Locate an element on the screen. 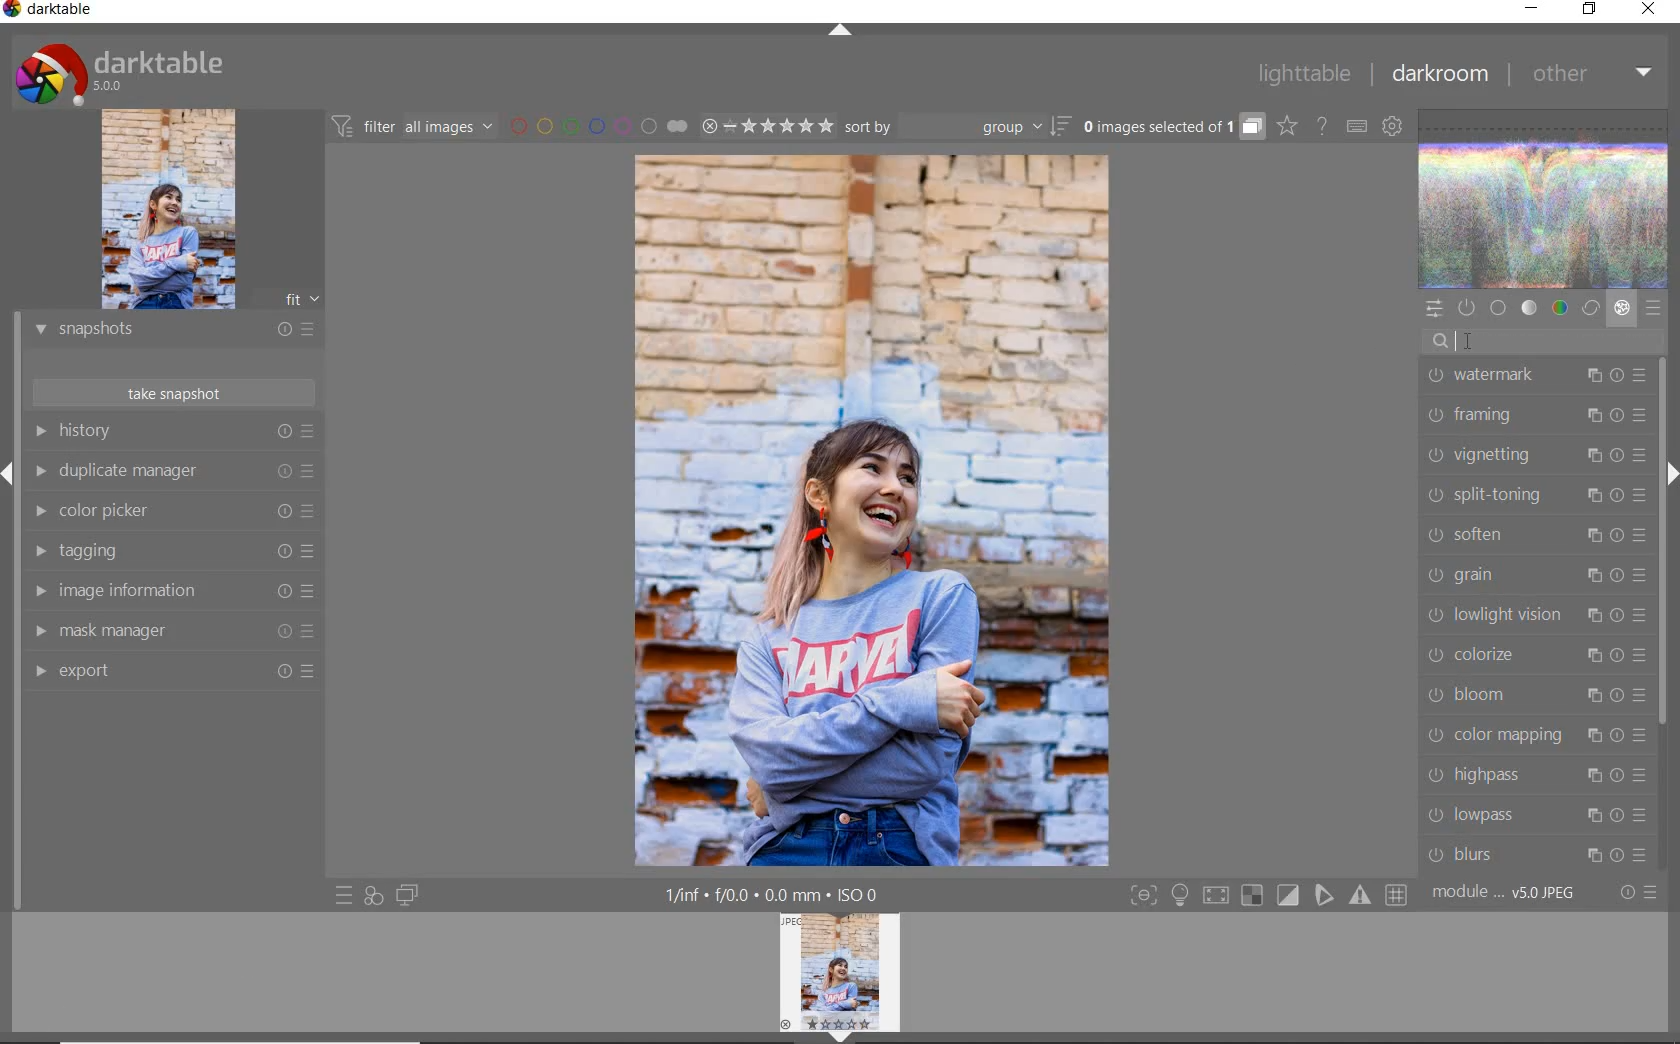  tagging is located at coordinates (173, 553).